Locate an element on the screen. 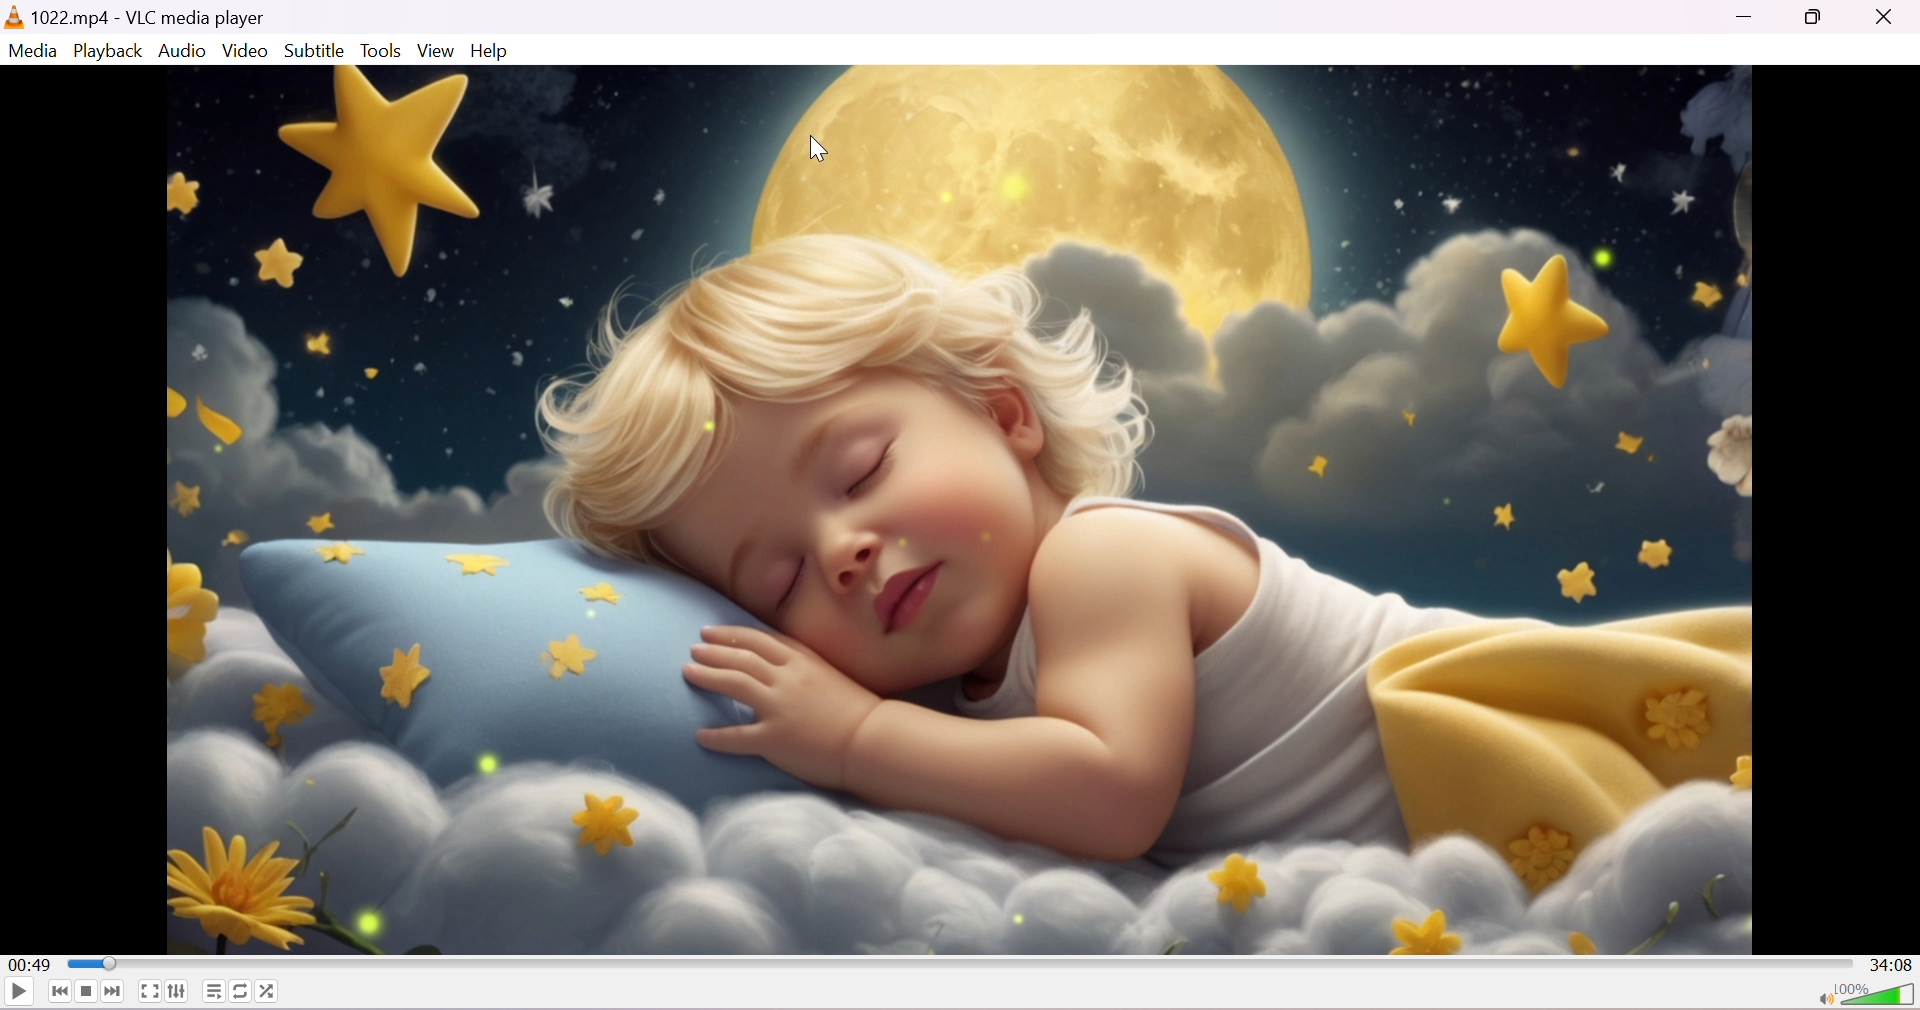  playback is located at coordinates (964, 510).